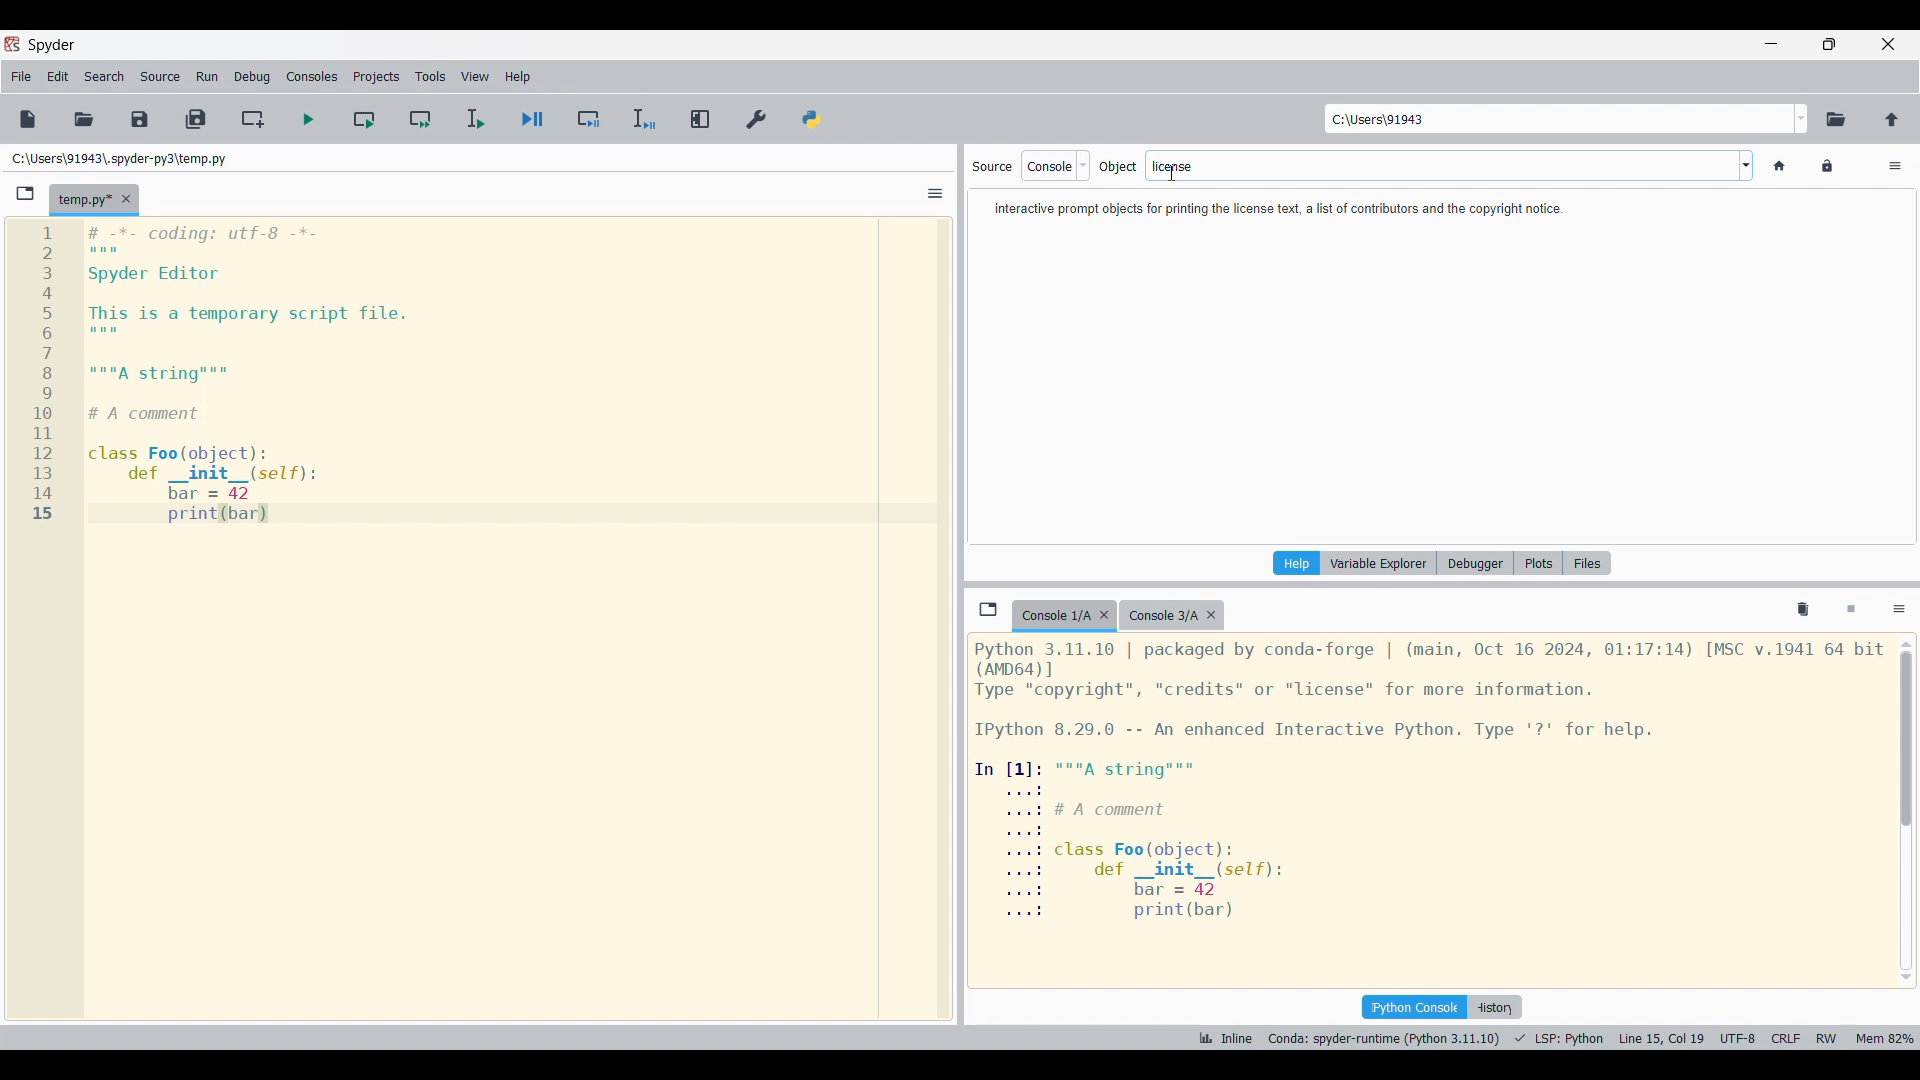 The image size is (1920, 1080). I want to click on Browse tab, so click(989, 609).